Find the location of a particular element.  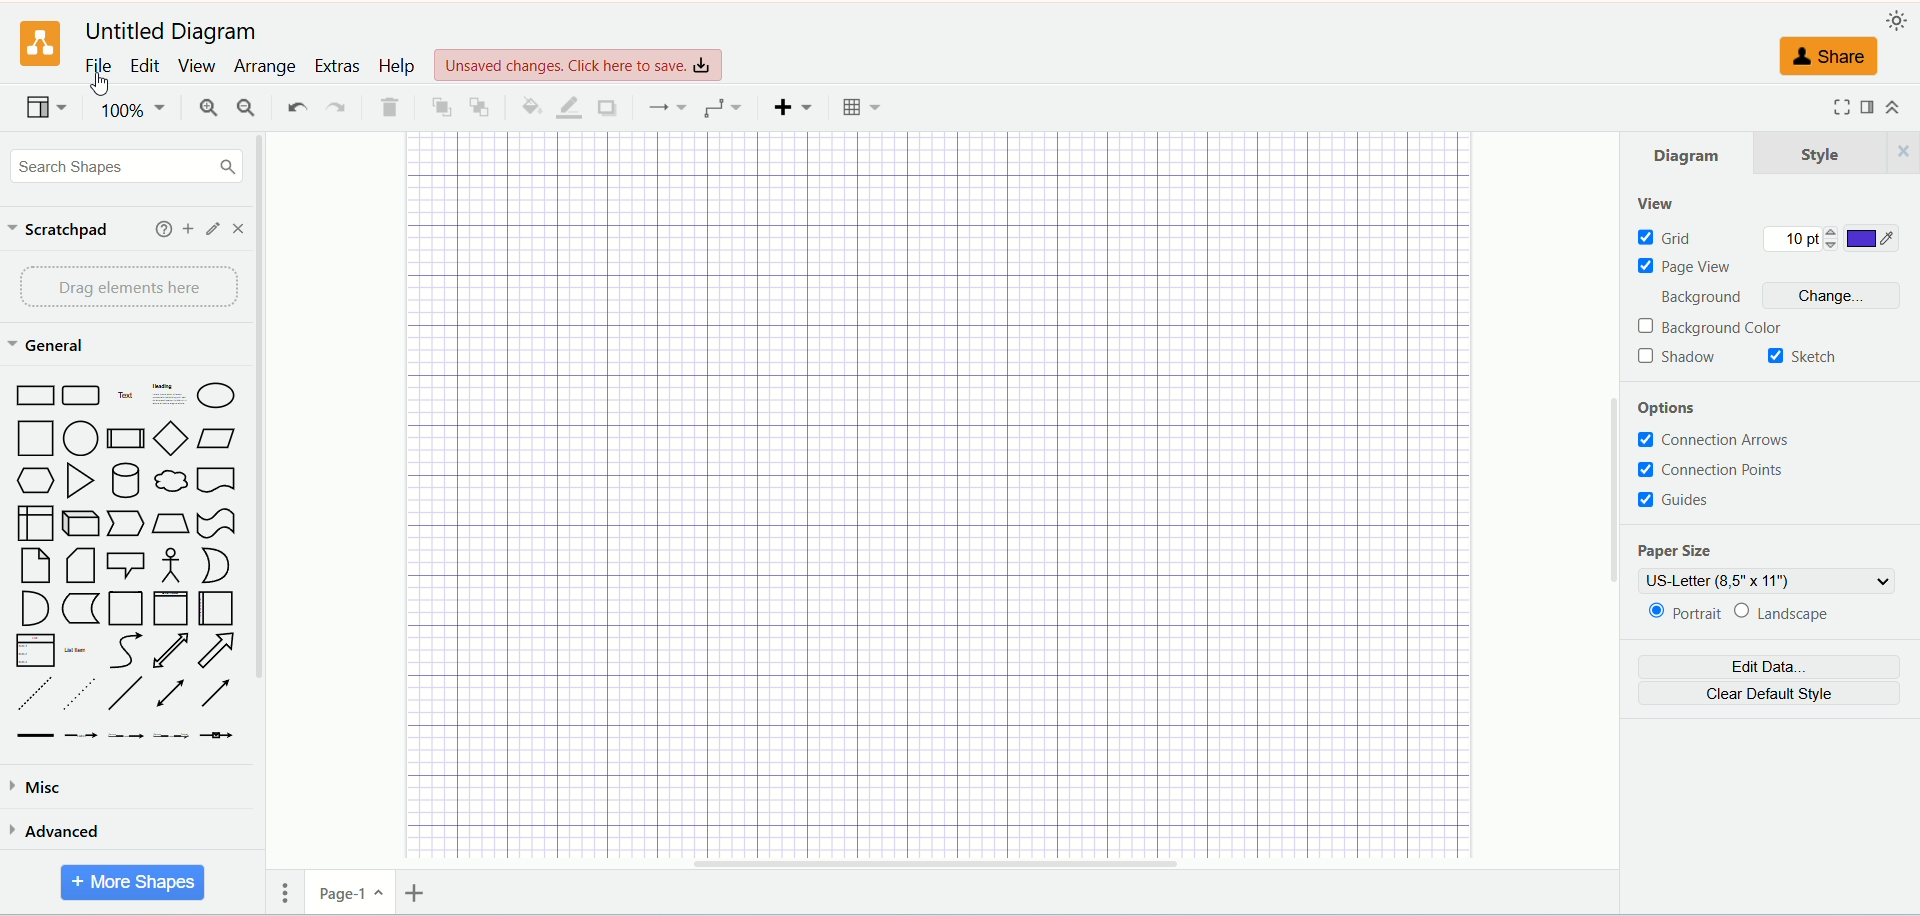

Square is located at coordinates (37, 440).